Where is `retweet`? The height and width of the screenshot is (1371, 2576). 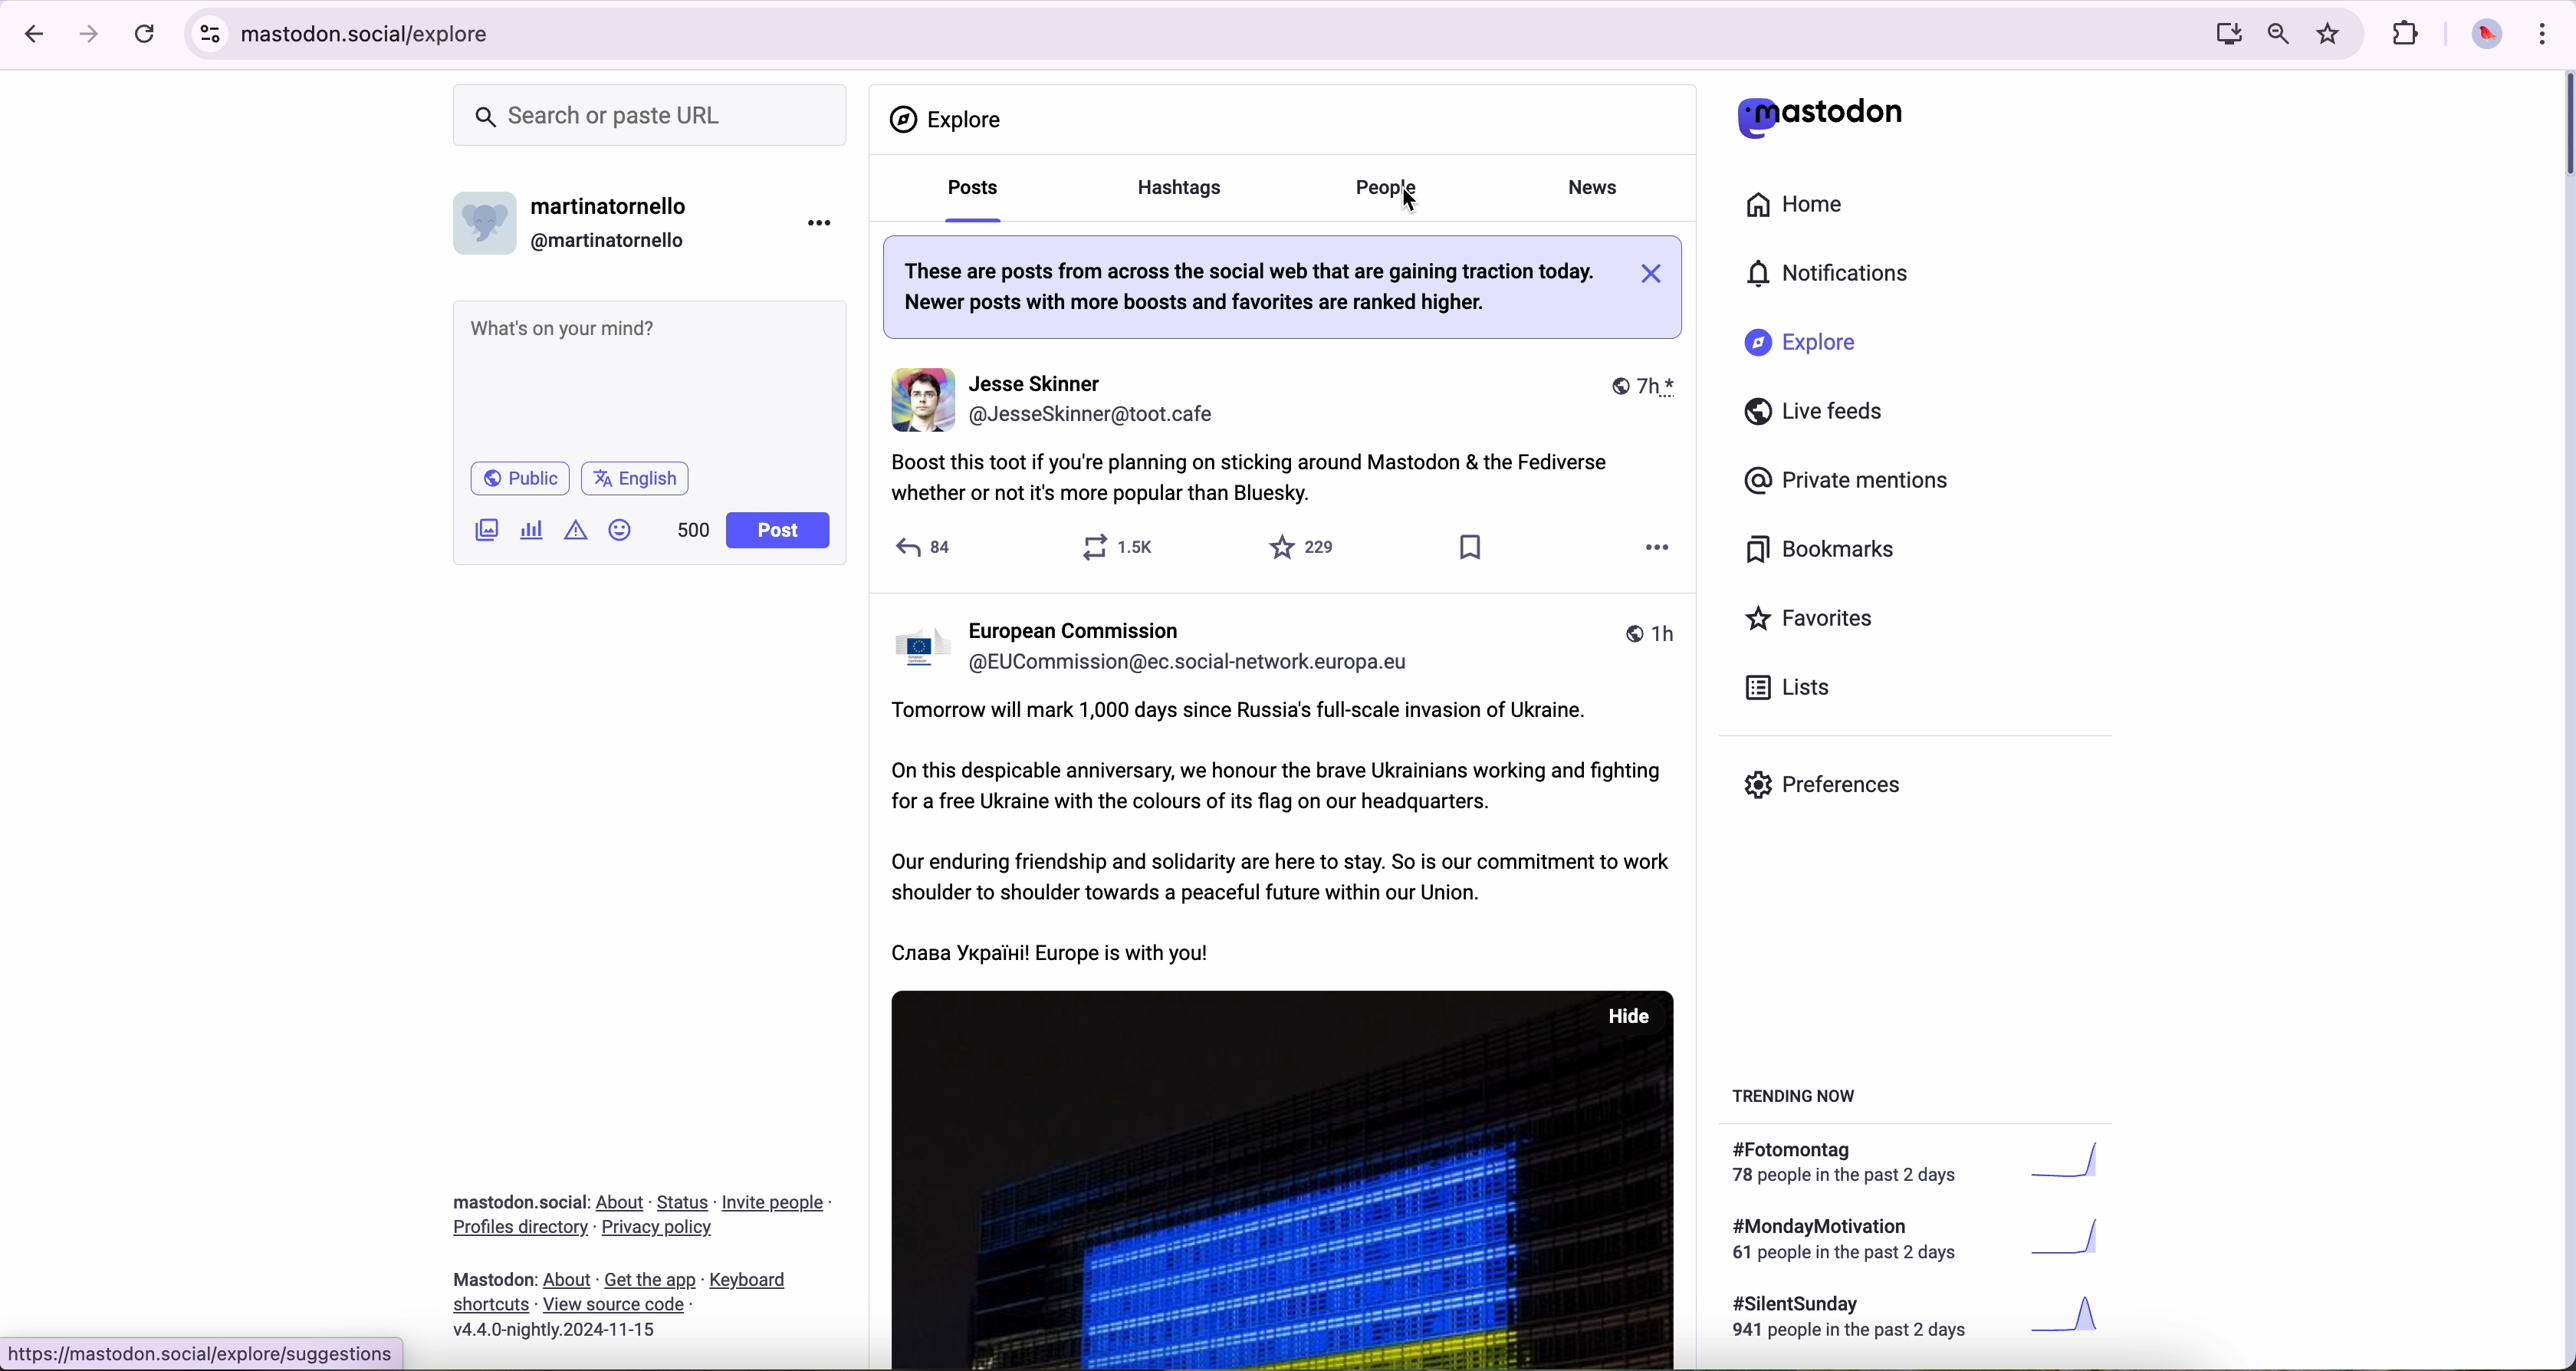 retweet is located at coordinates (1127, 545).